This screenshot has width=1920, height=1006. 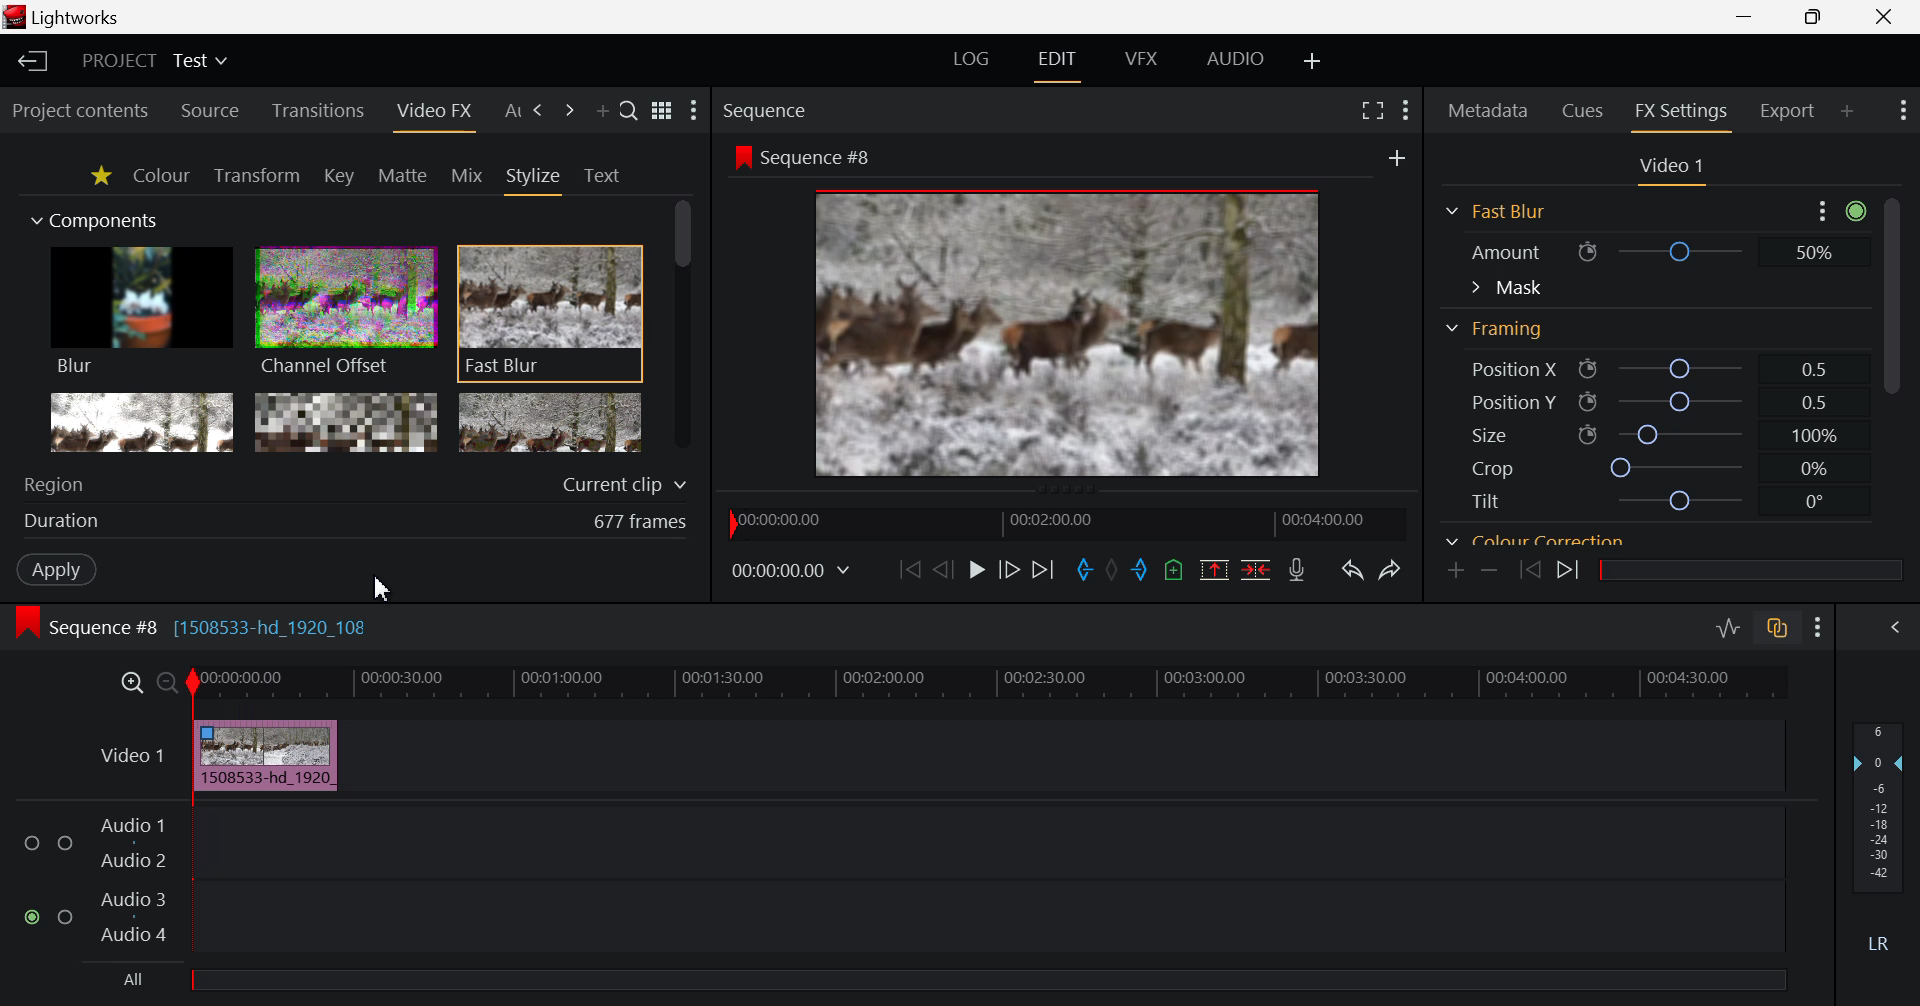 I want to click on Framing, so click(x=1650, y=328).